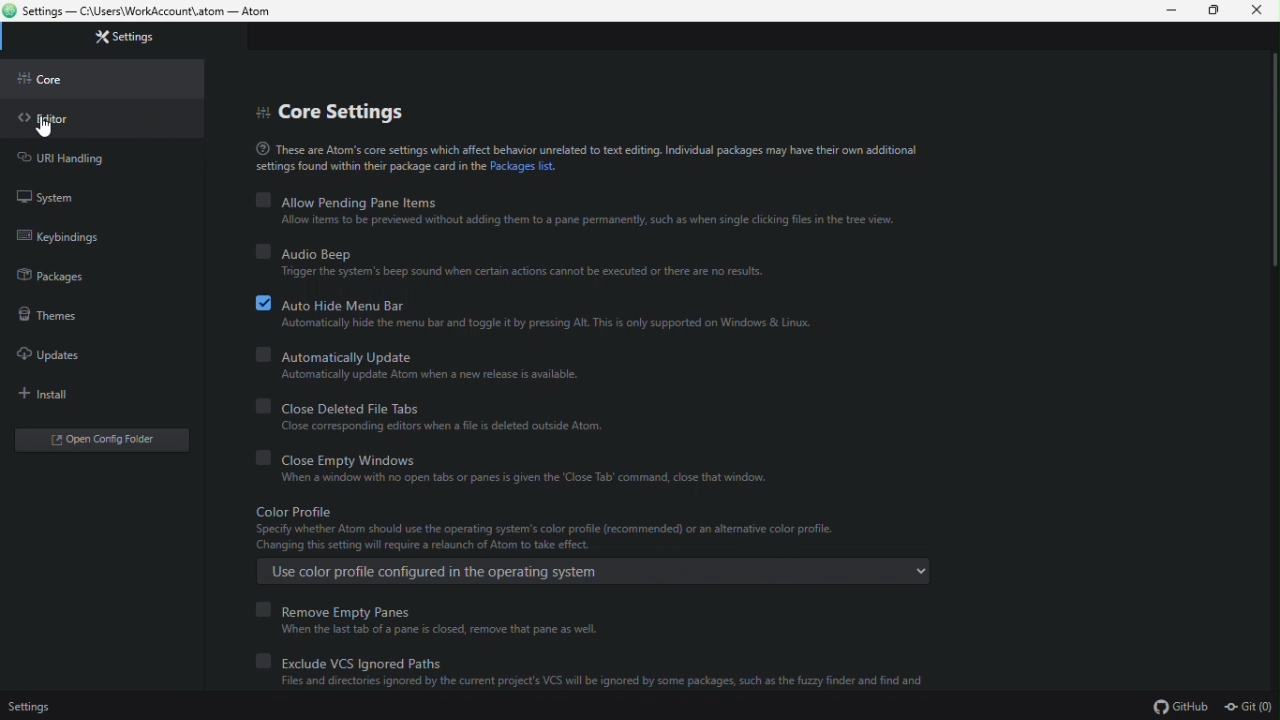  I want to click on close empty windows, so click(576, 457).